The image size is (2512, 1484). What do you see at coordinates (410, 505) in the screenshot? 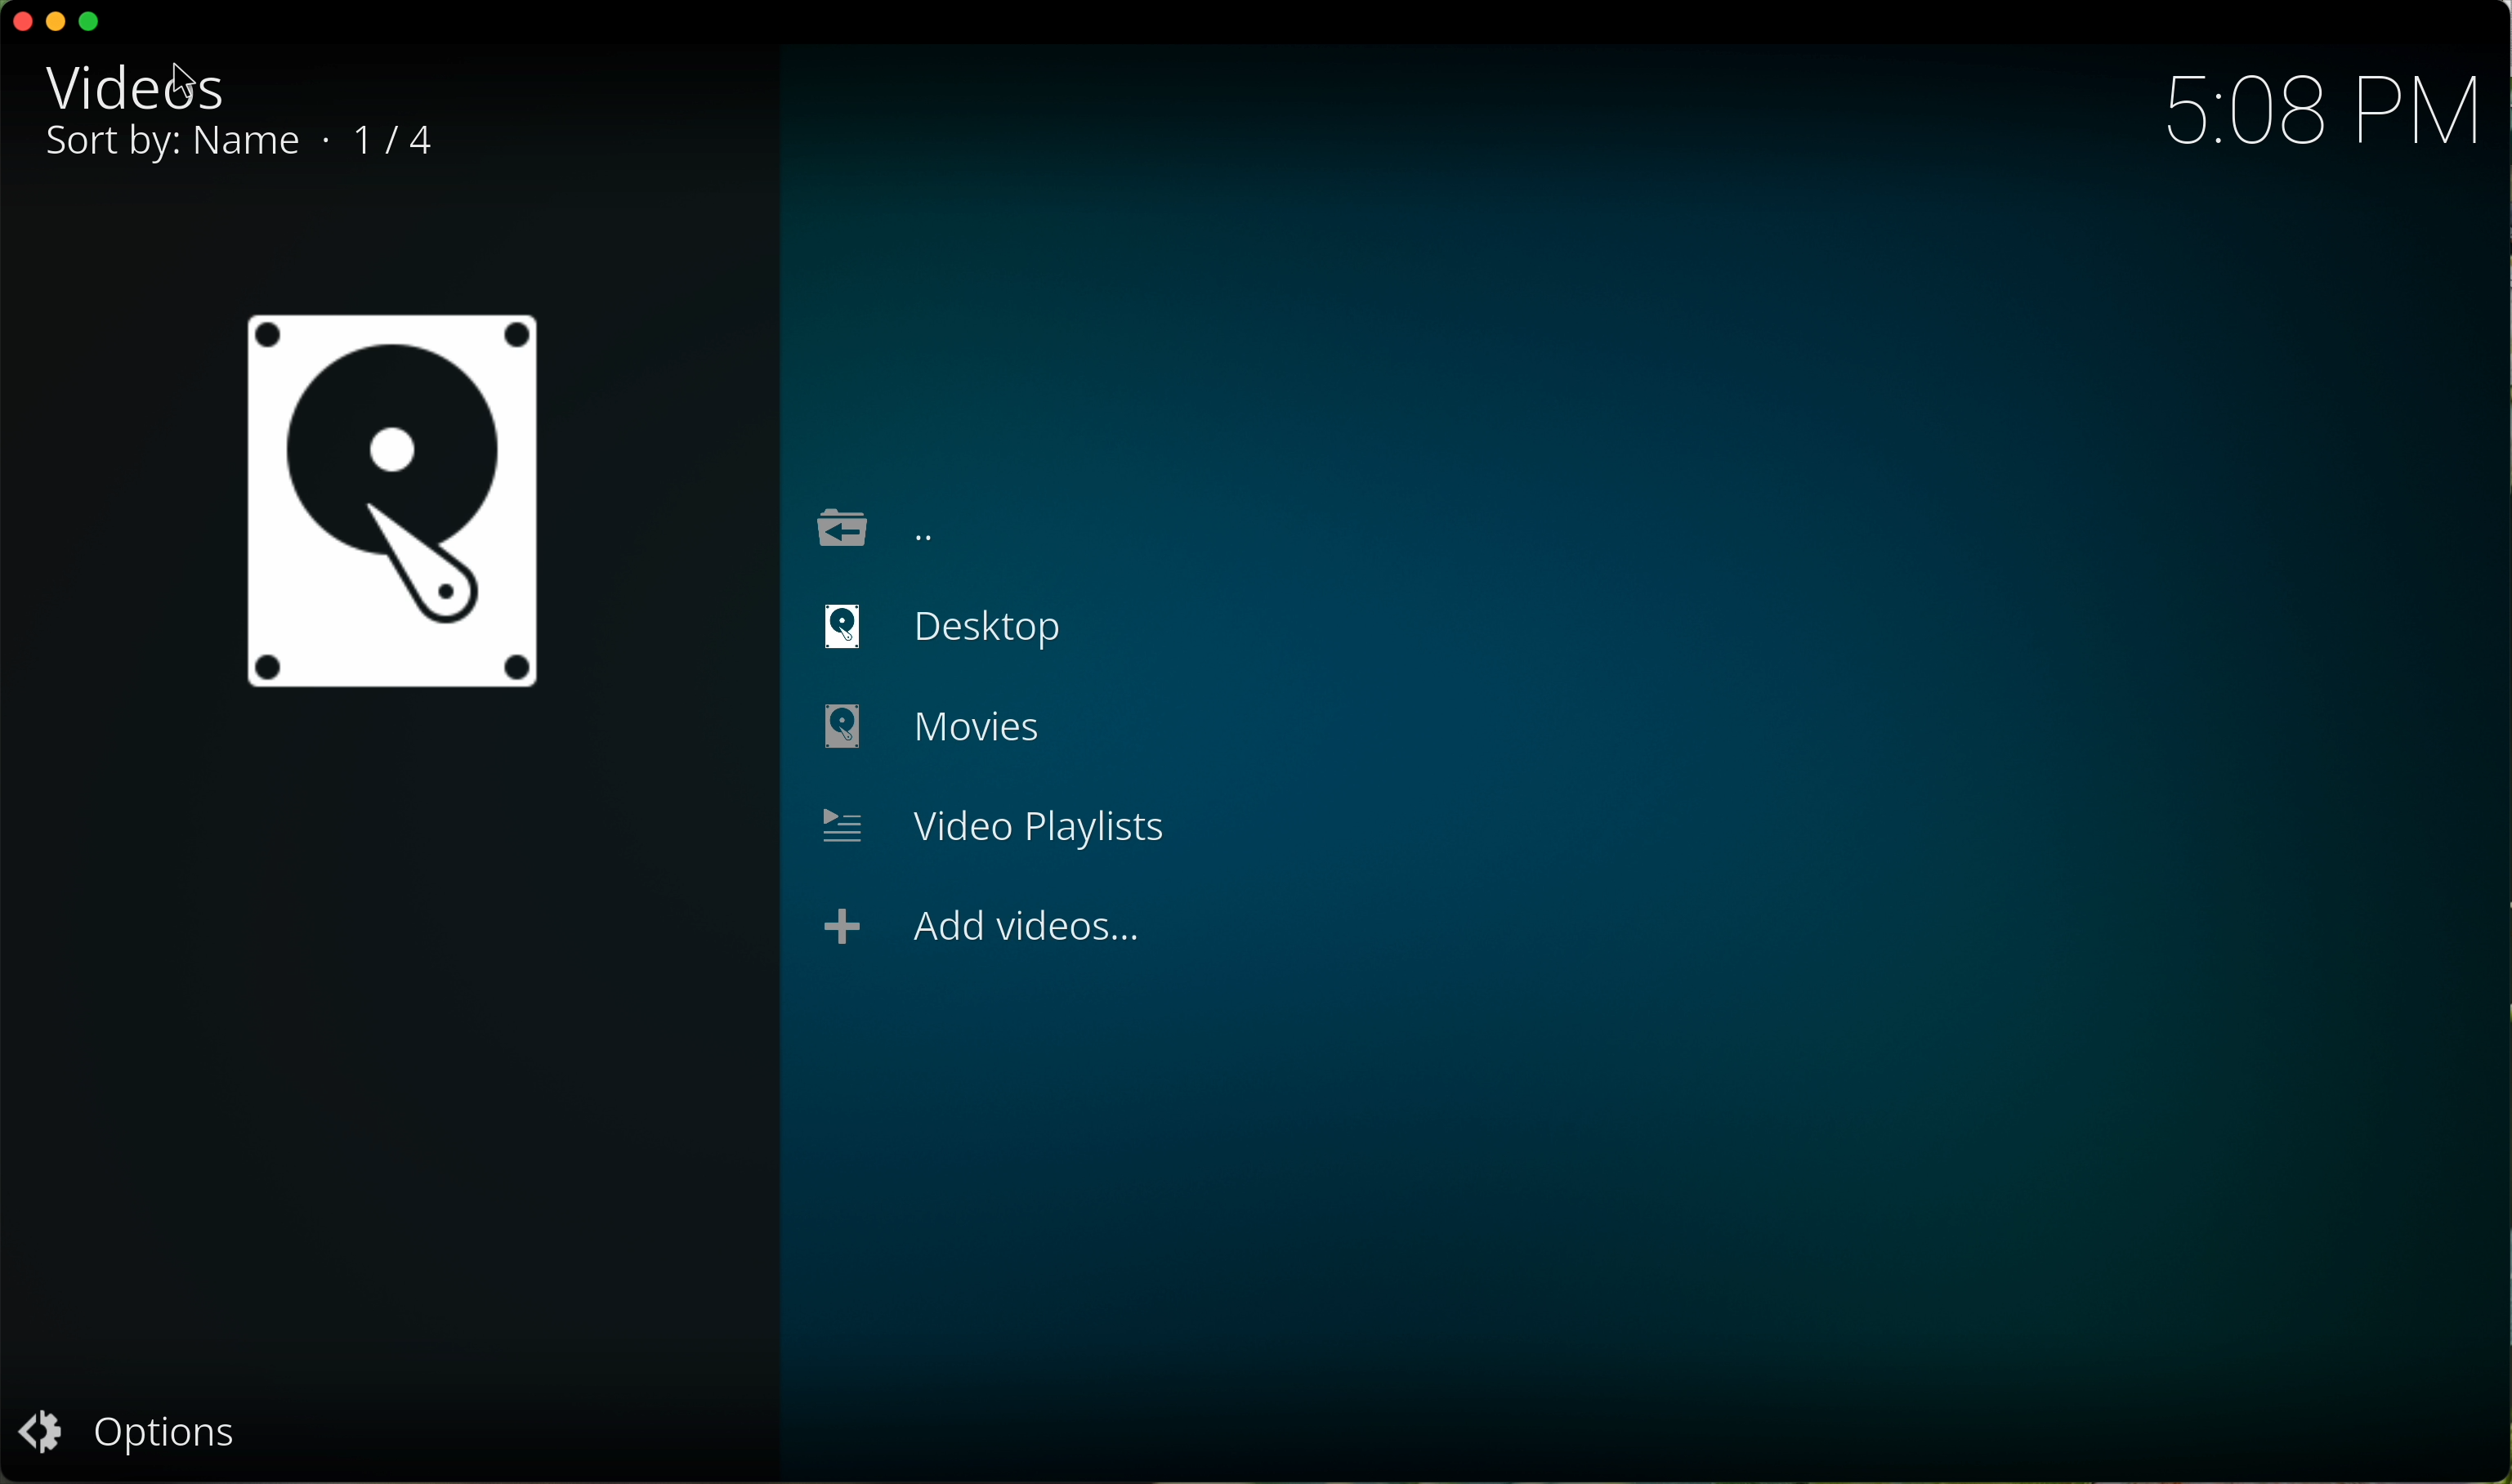
I see `icon` at bounding box center [410, 505].